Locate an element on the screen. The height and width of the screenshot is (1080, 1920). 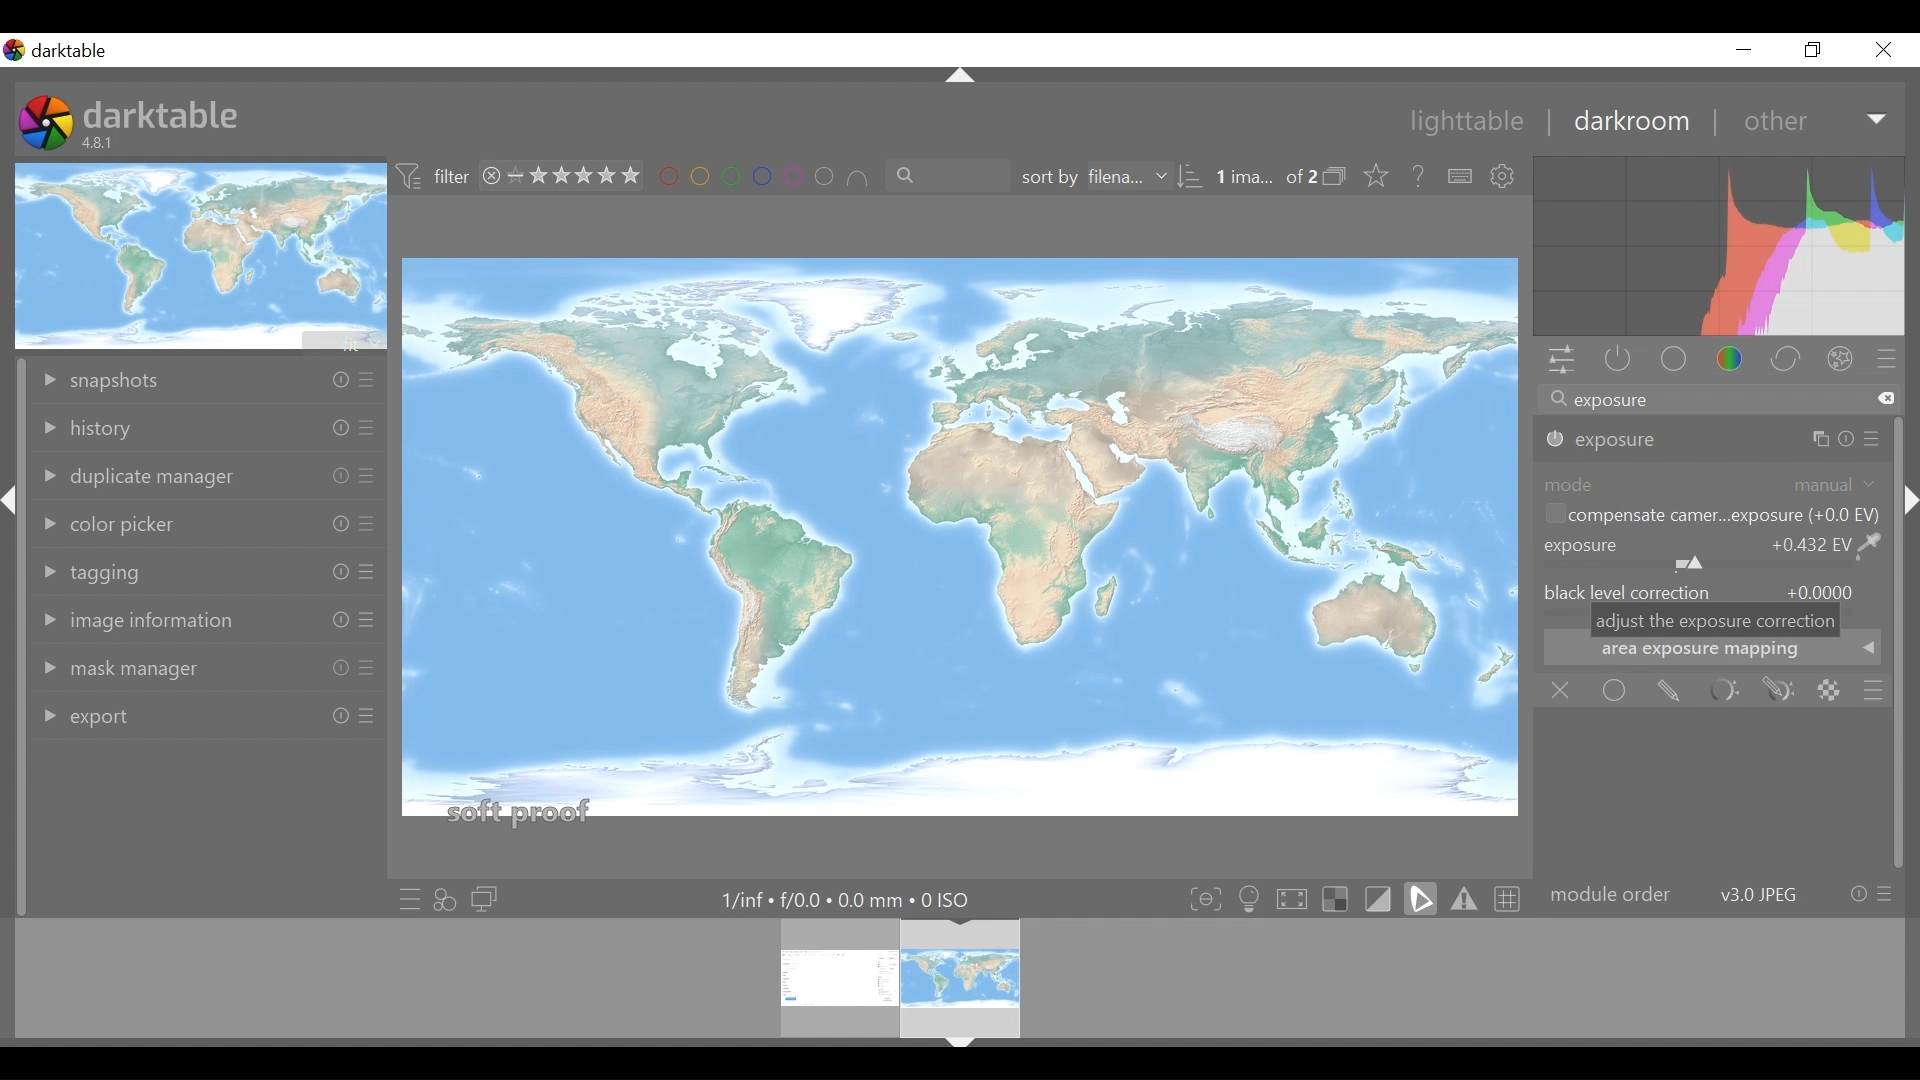
search module by name or  tag is located at coordinates (1717, 401).